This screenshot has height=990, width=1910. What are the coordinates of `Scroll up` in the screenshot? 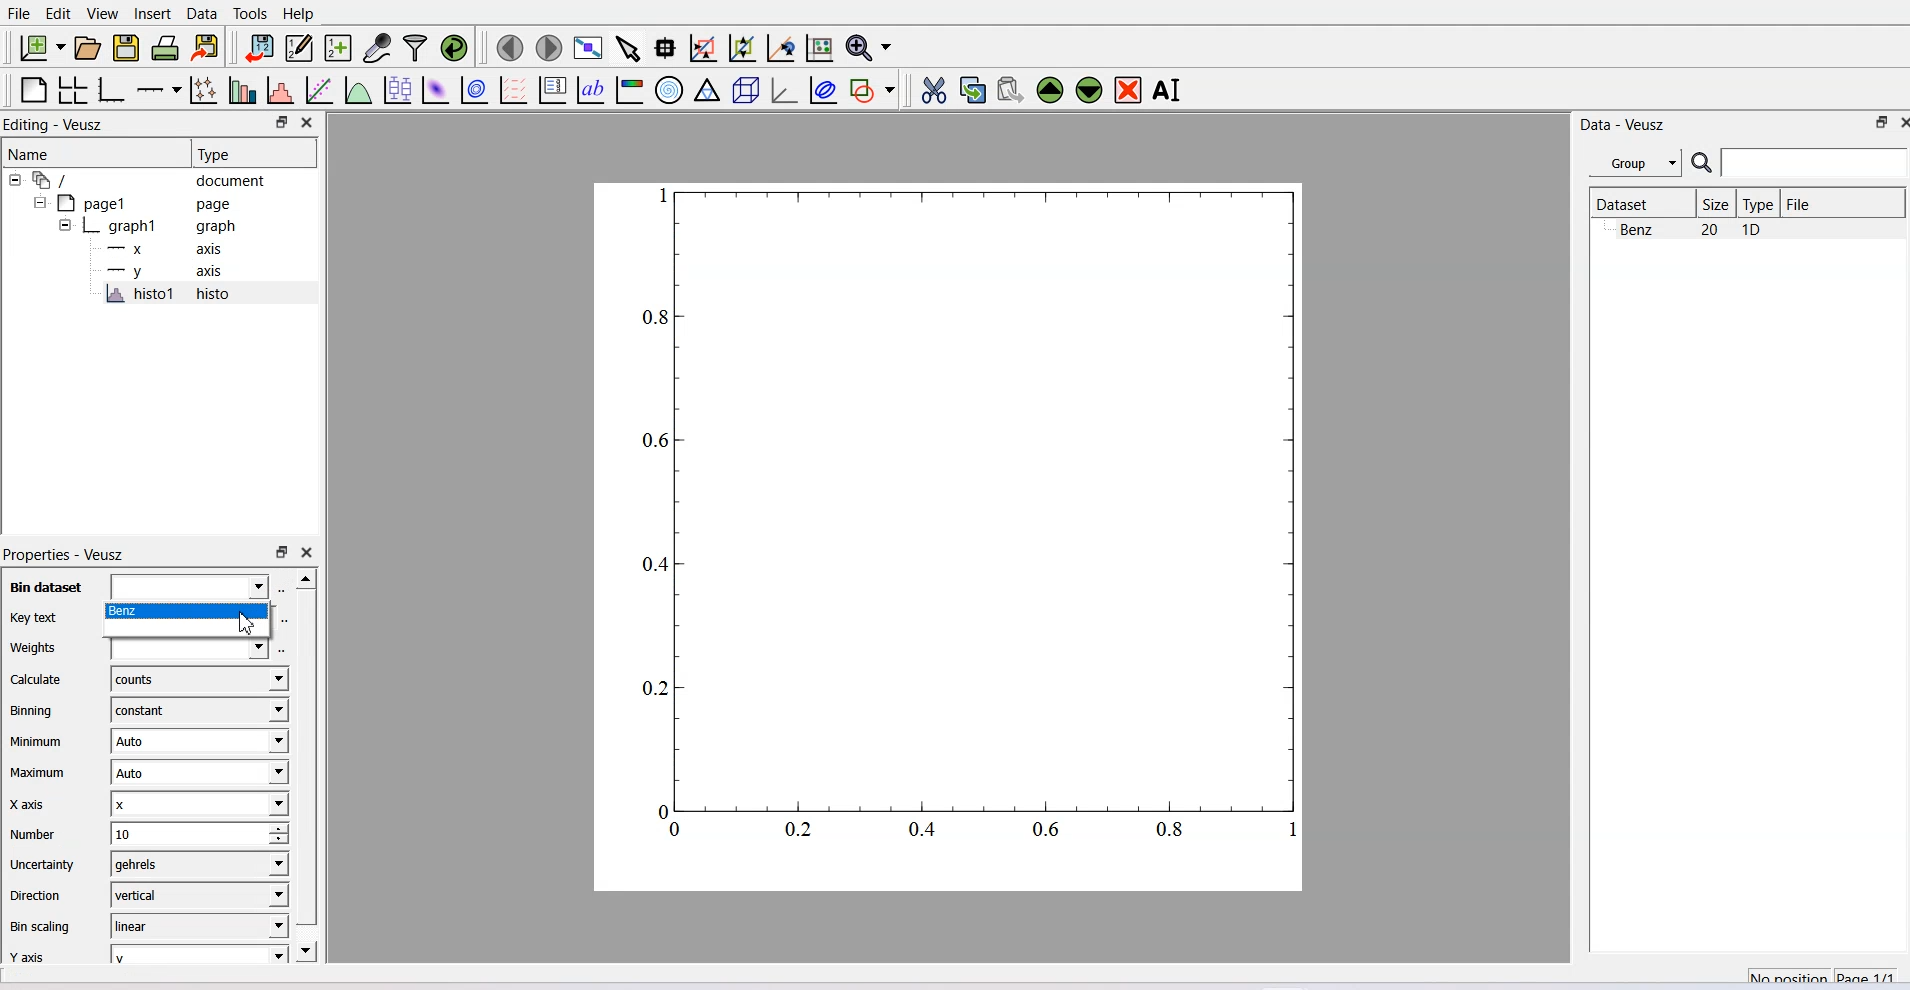 It's located at (305, 578).